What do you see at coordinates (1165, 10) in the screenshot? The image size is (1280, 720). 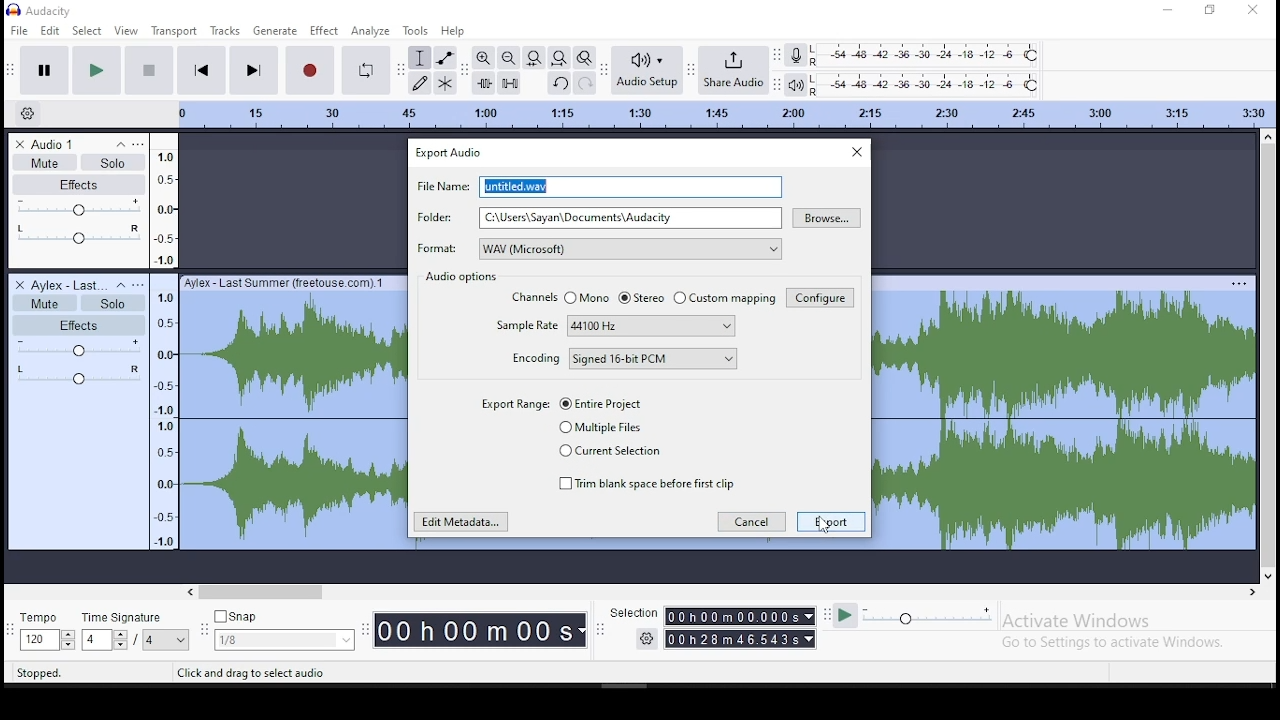 I see `minimize` at bounding box center [1165, 10].